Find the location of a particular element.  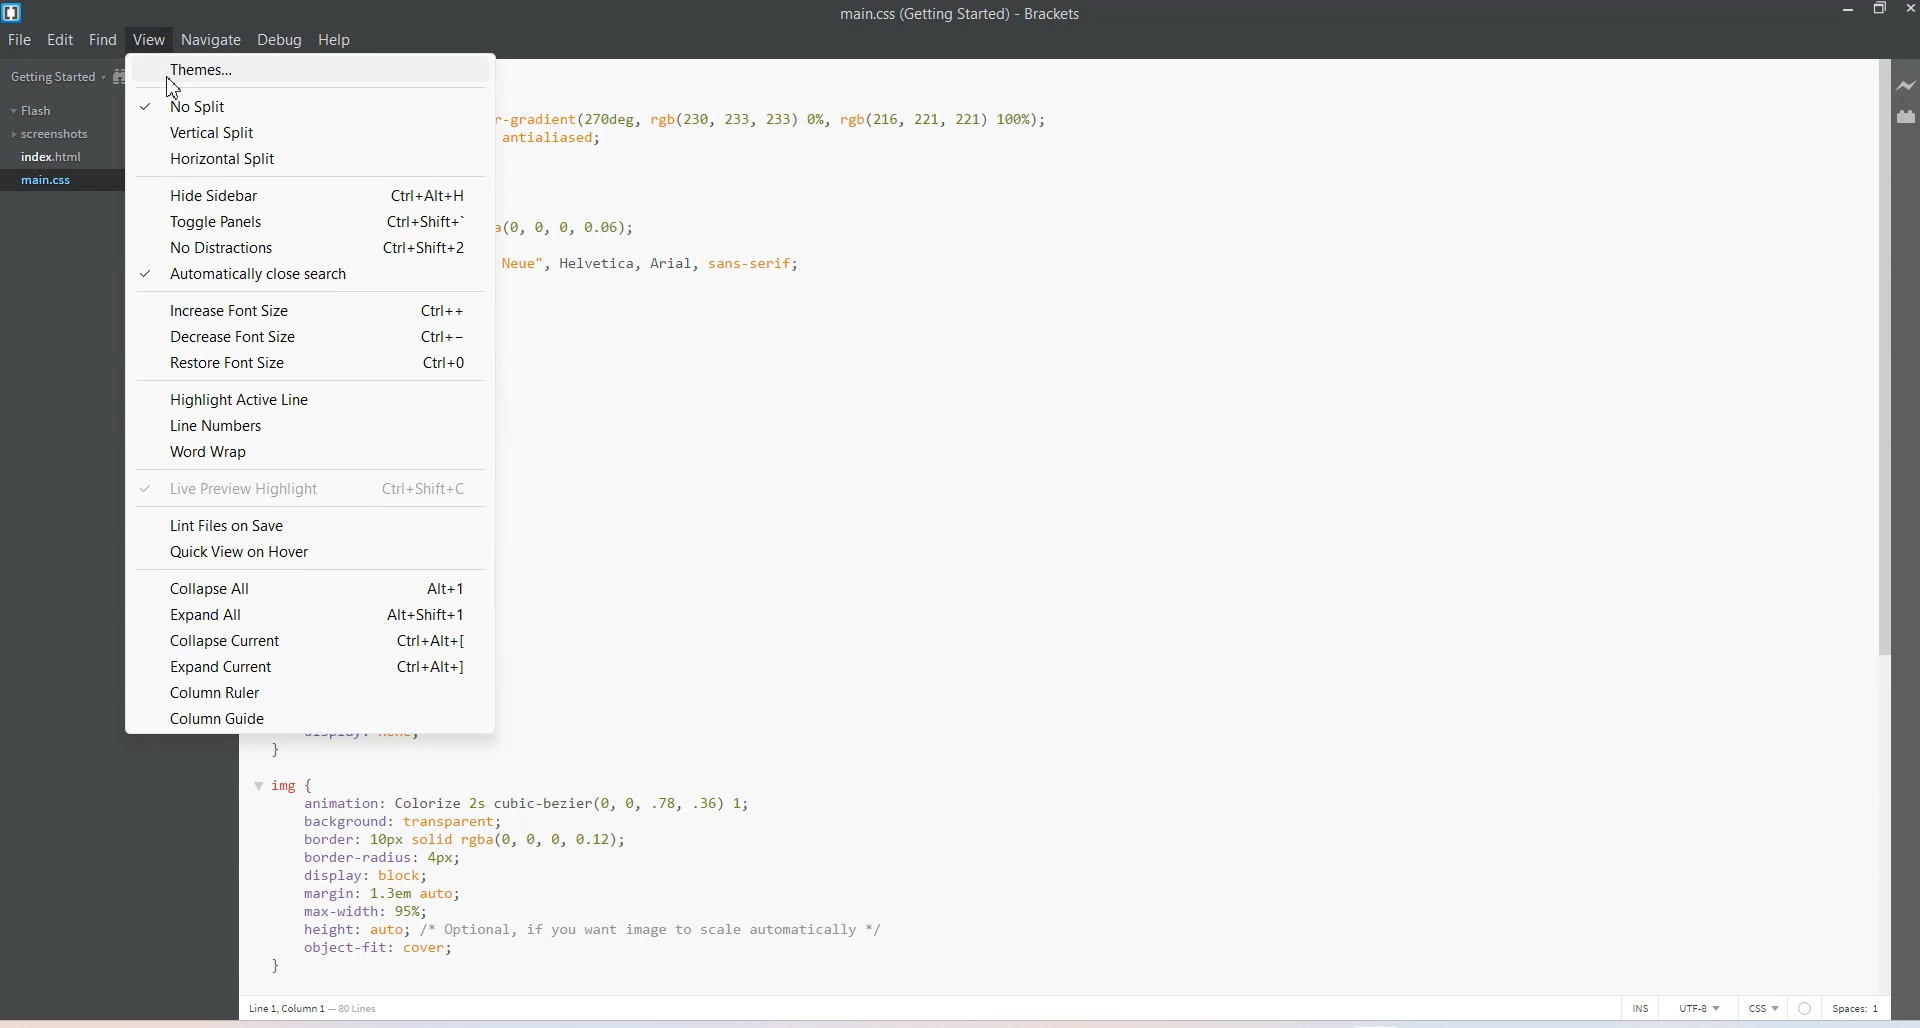

Vertical Split is located at coordinates (310, 133).